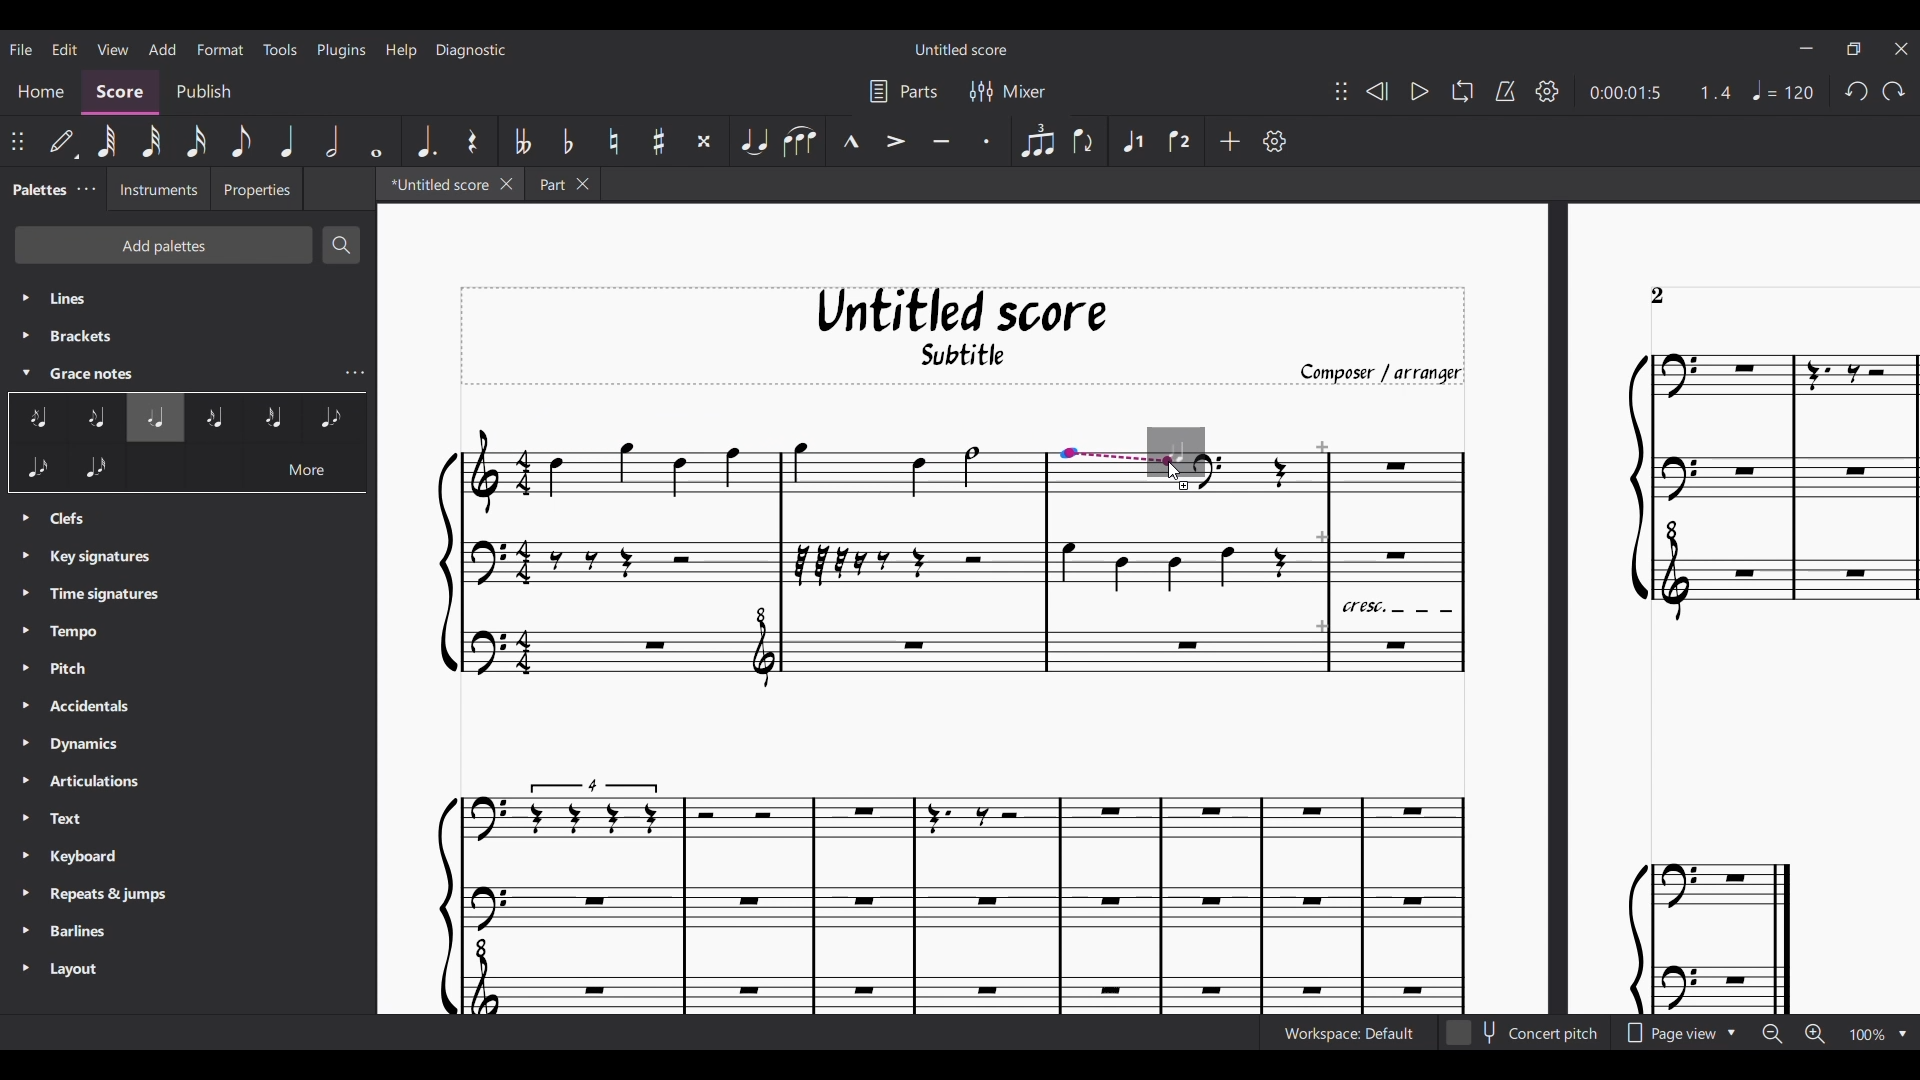 This screenshot has width=1920, height=1080. Describe the element at coordinates (67, 420) in the screenshot. I see `grace note option` at that location.